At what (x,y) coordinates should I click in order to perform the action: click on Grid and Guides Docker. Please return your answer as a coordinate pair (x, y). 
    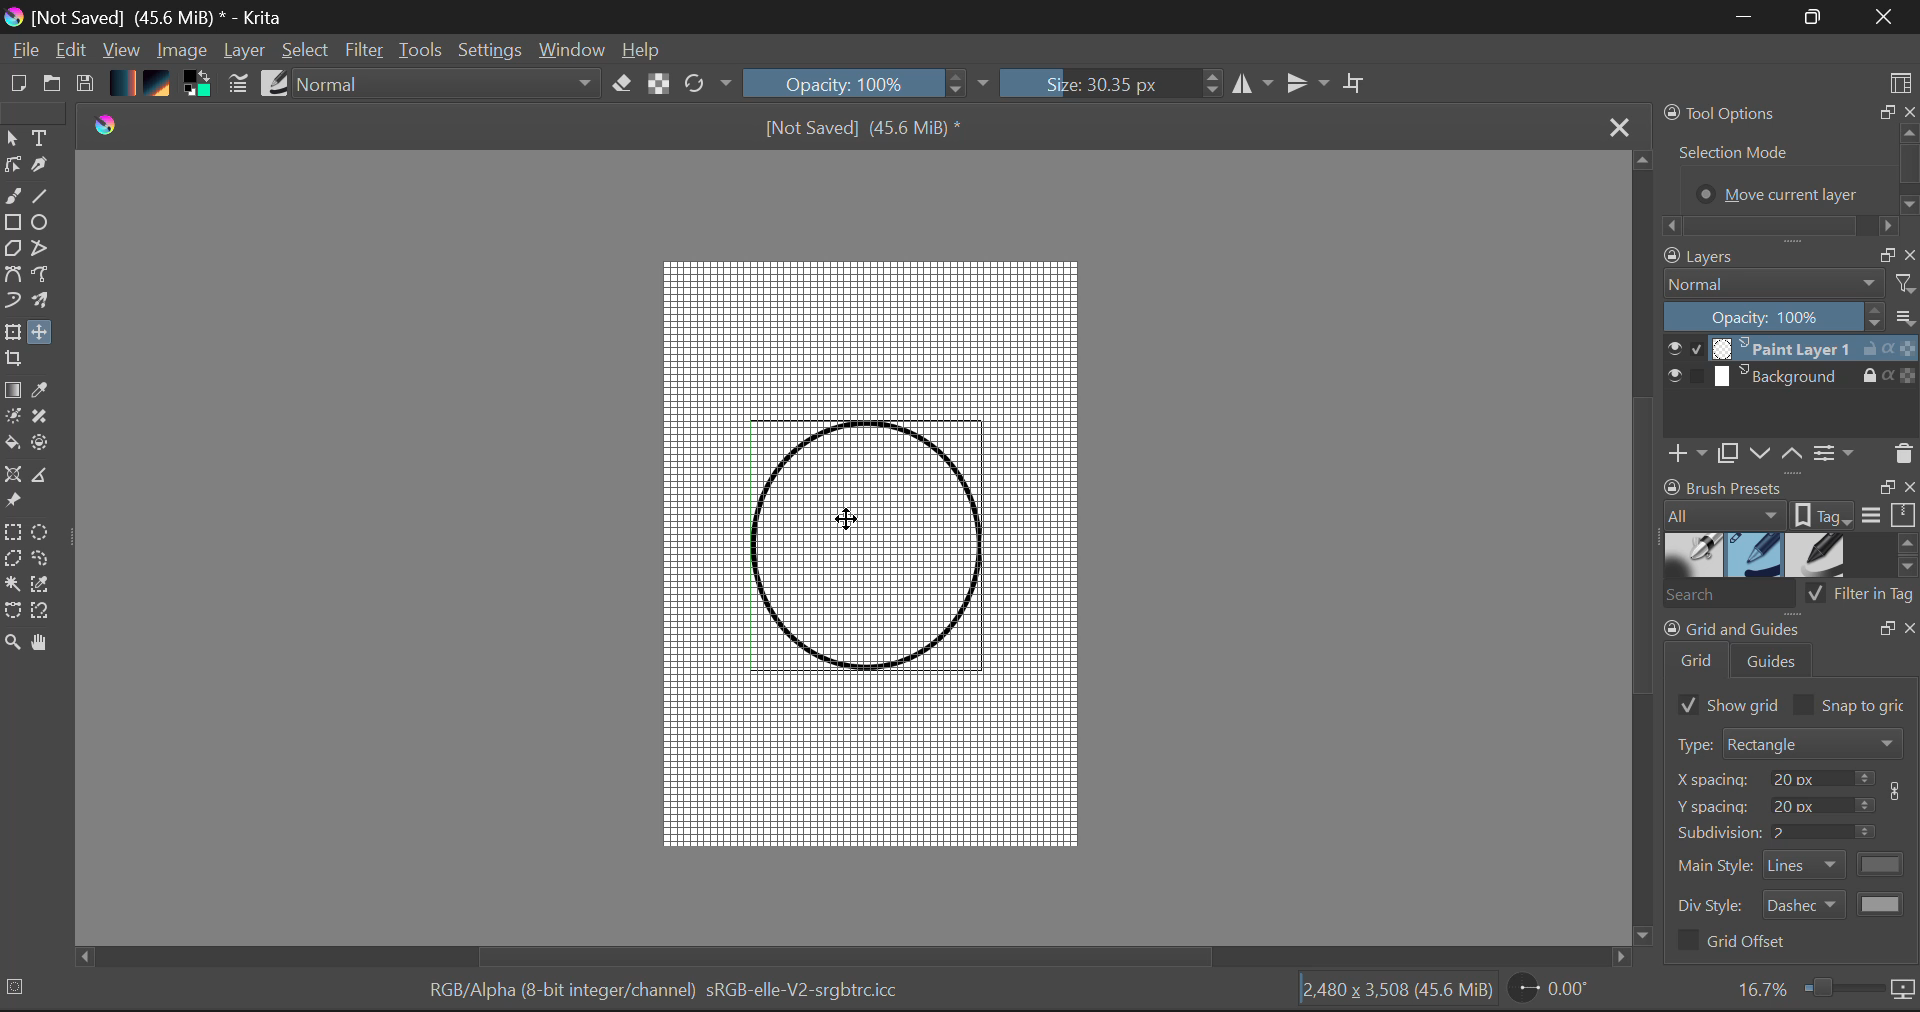
    Looking at the image, I should click on (1789, 649).